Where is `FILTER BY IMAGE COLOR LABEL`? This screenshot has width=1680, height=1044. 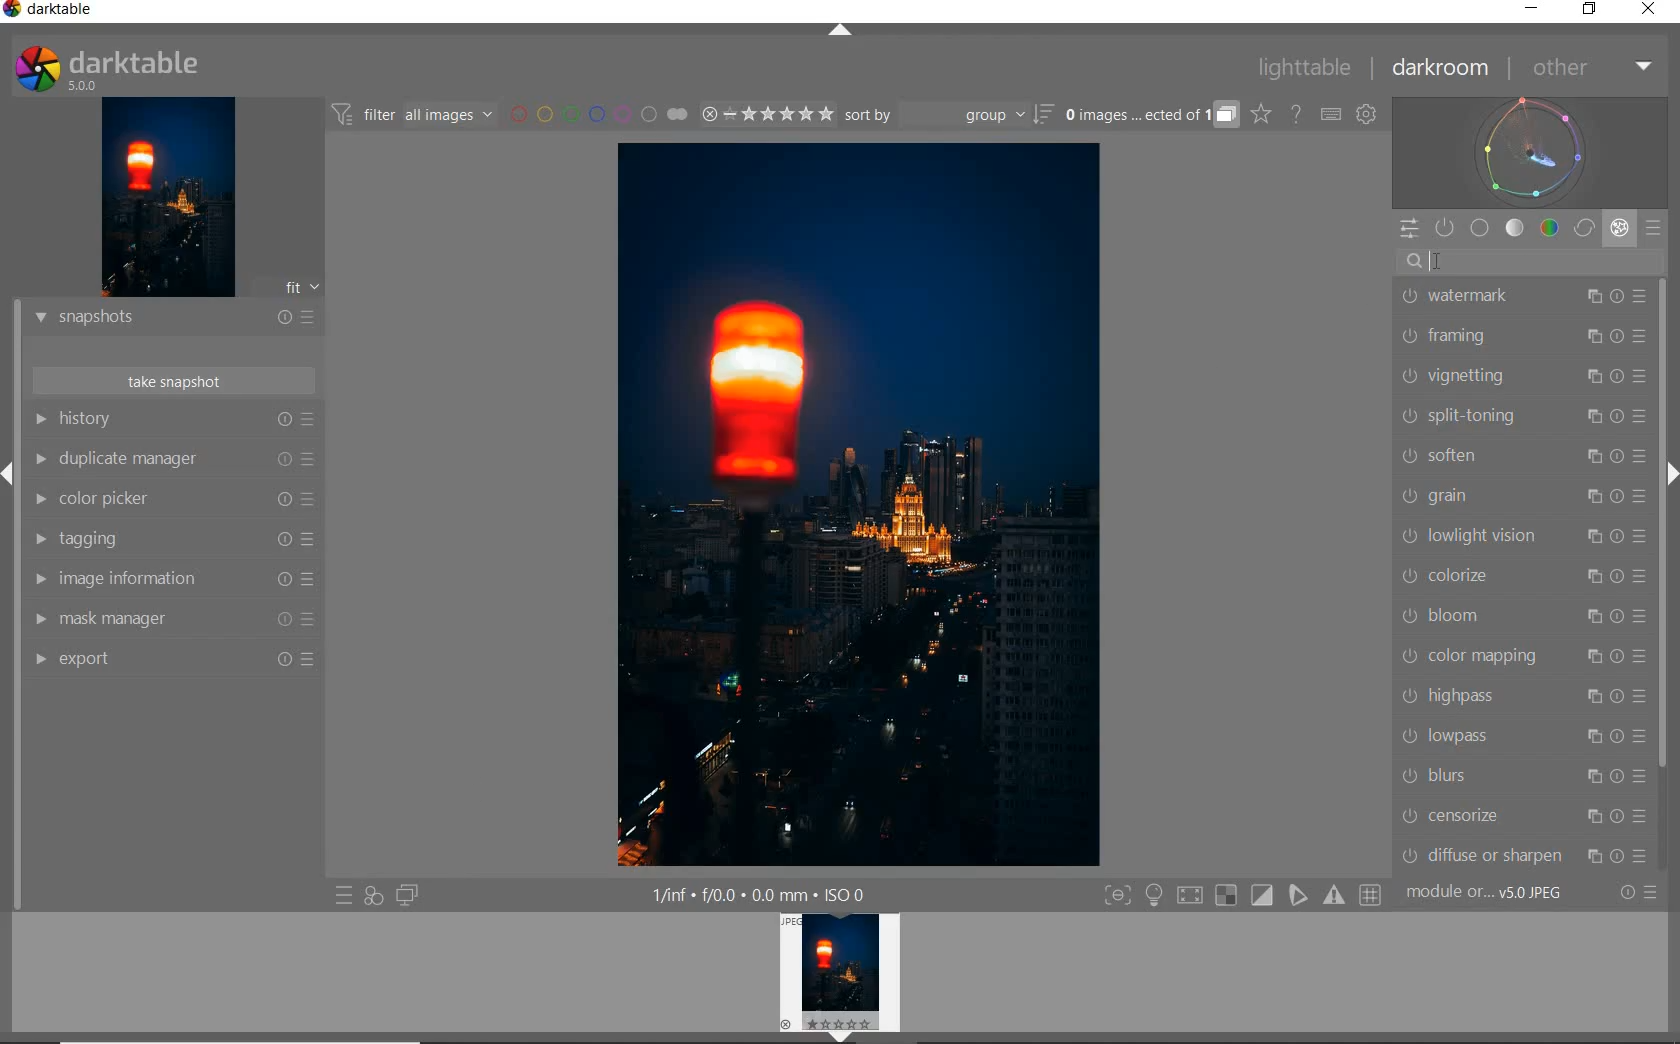
FILTER BY IMAGE COLOR LABEL is located at coordinates (599, 116).